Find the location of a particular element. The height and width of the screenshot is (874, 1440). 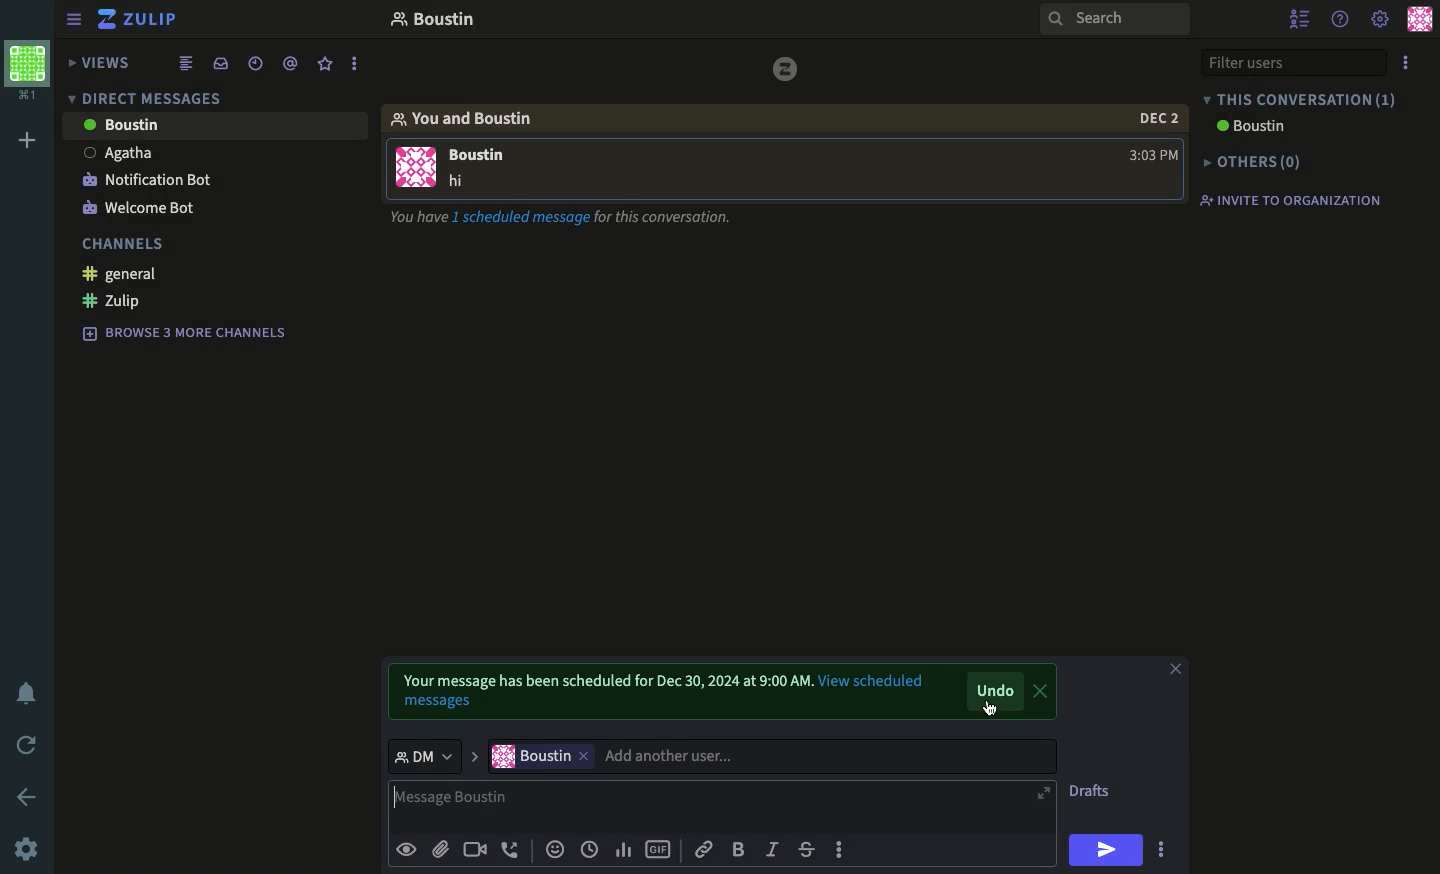

search is located at coordinates (1111, 20).